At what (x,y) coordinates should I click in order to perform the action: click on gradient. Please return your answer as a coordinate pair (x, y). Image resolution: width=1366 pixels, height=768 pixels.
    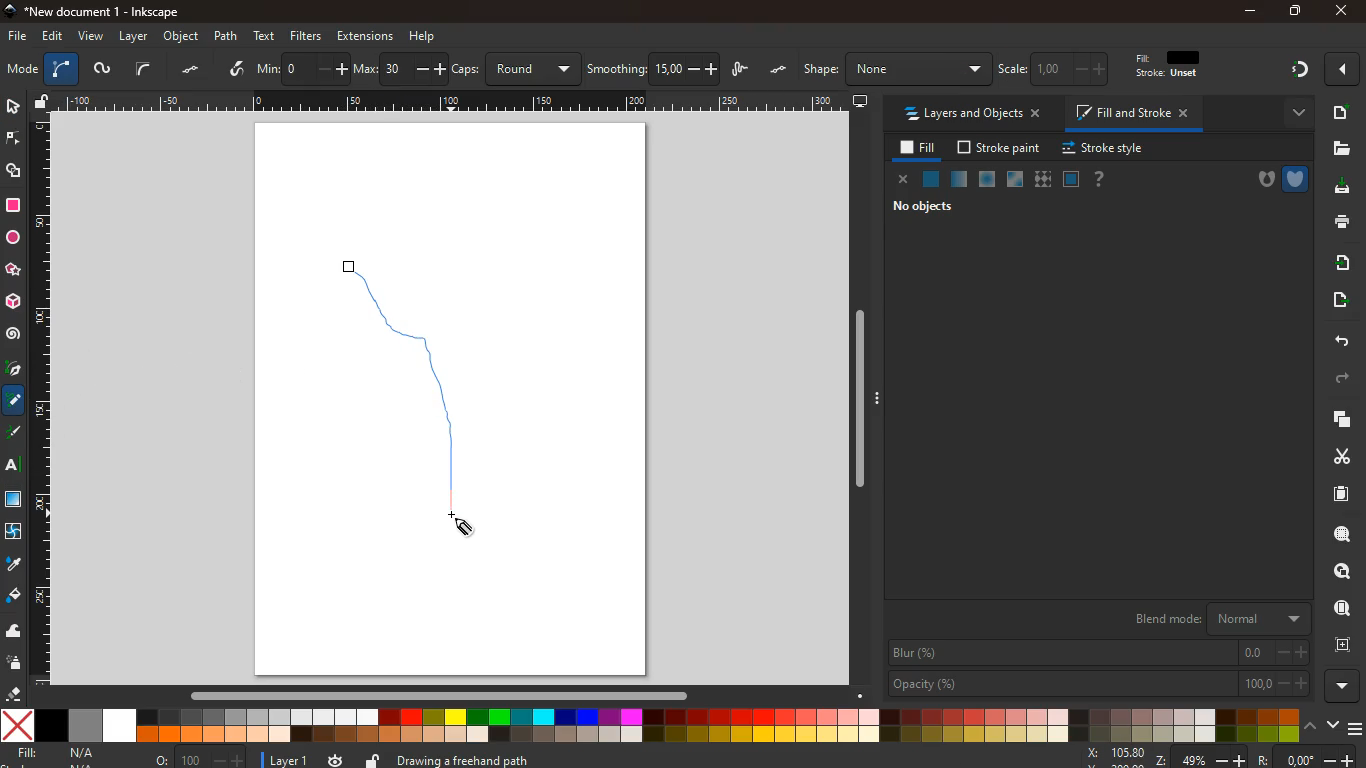
    Looking at the image, I should click on (1298, 72).